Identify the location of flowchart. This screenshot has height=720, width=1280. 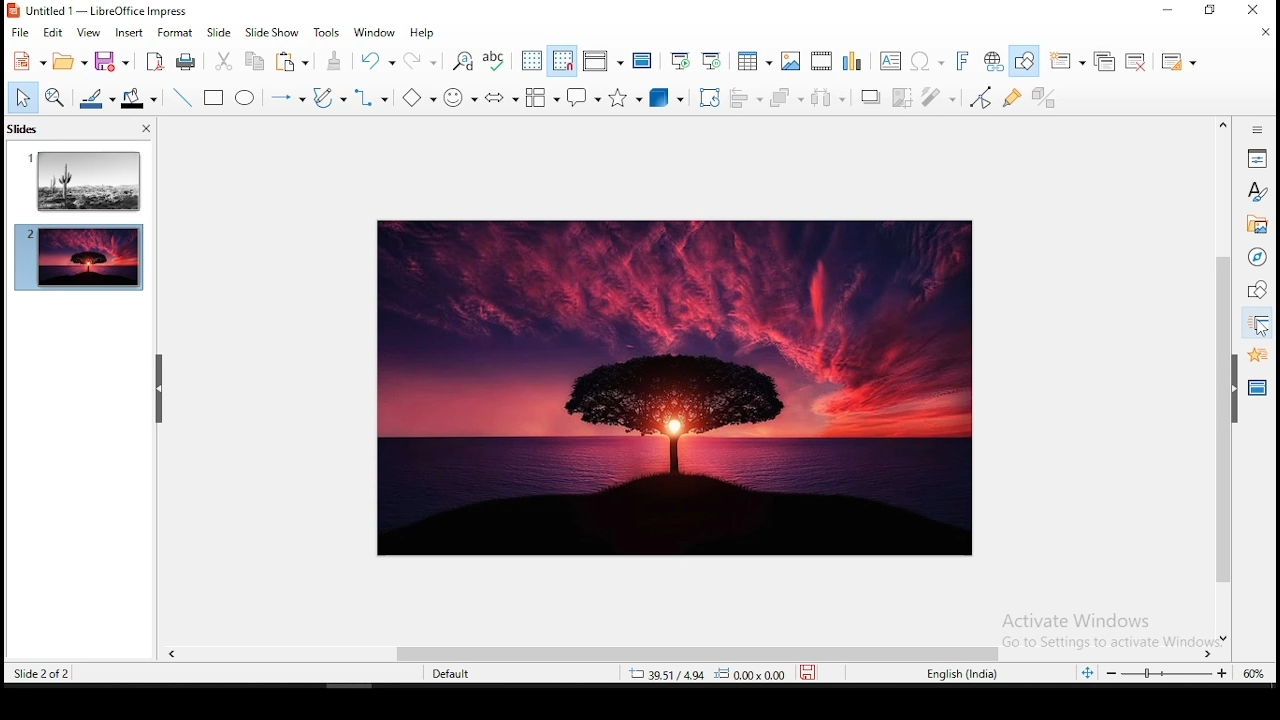
(540, 98).